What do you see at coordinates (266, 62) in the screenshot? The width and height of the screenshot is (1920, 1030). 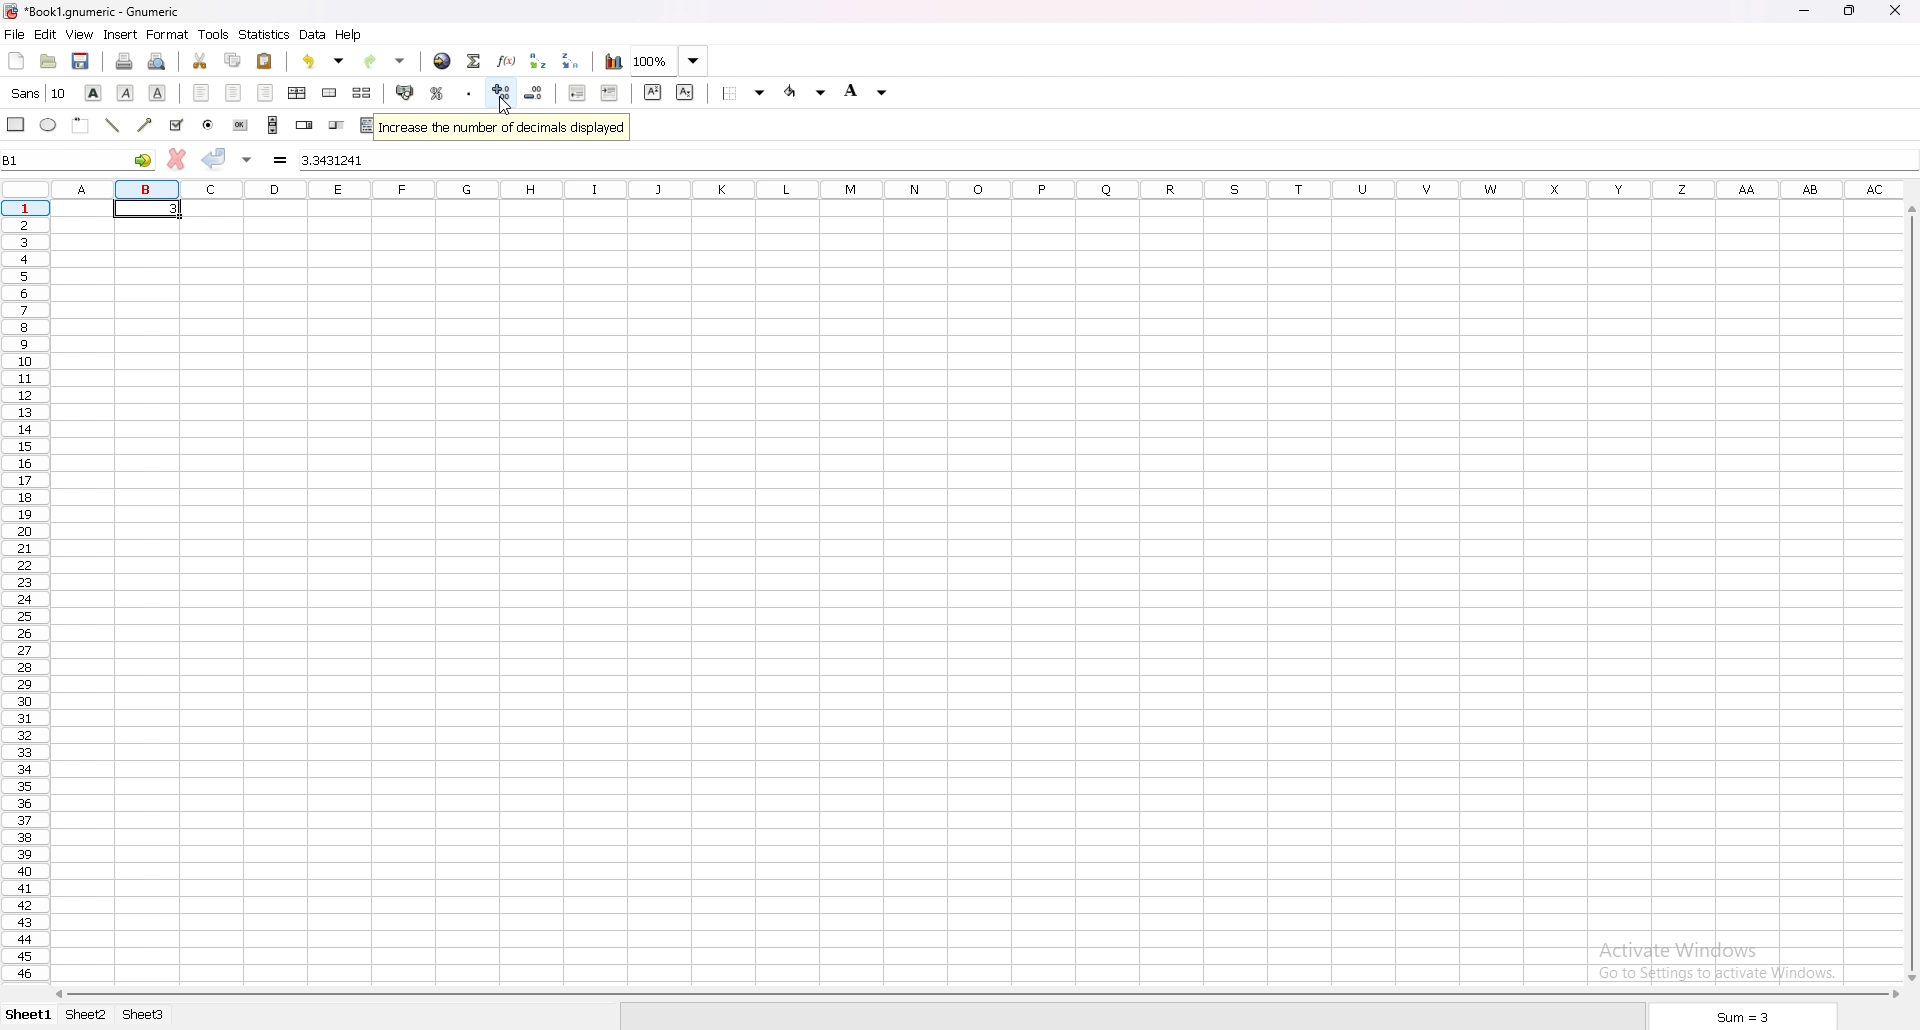 I see `paste` at bounding box center [266, 62].